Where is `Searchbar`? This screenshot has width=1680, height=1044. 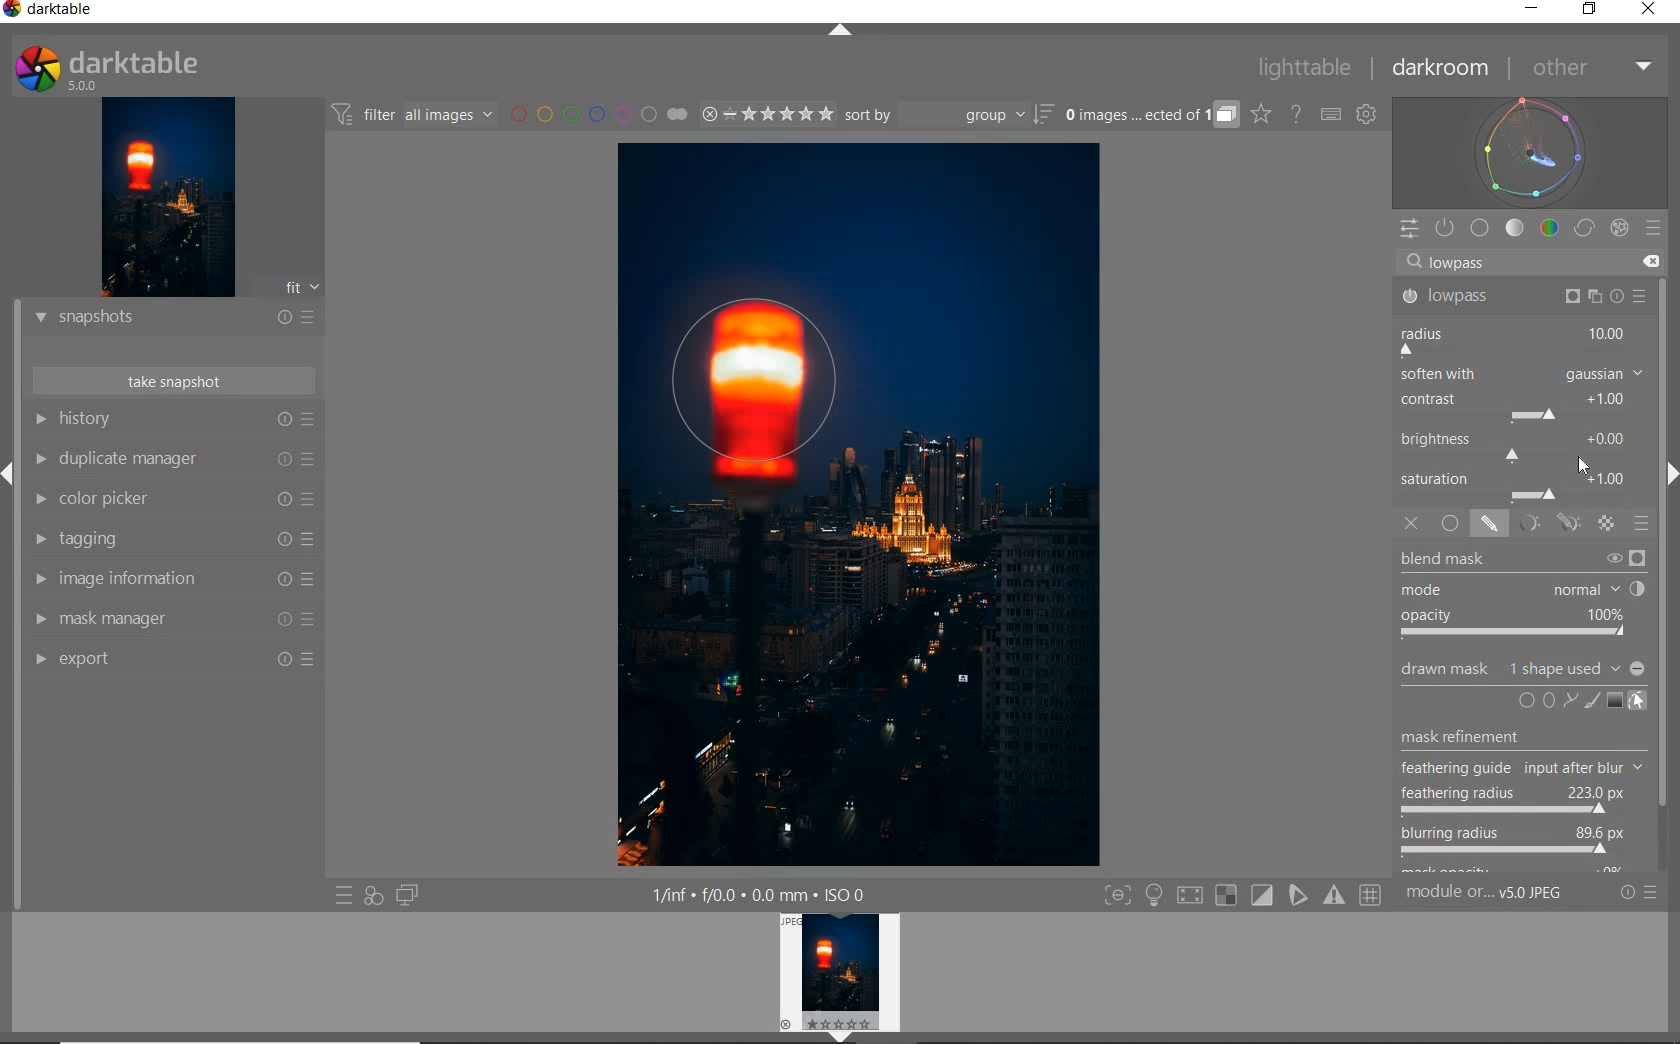 Searchbar is located at coordinates (1514, 261).